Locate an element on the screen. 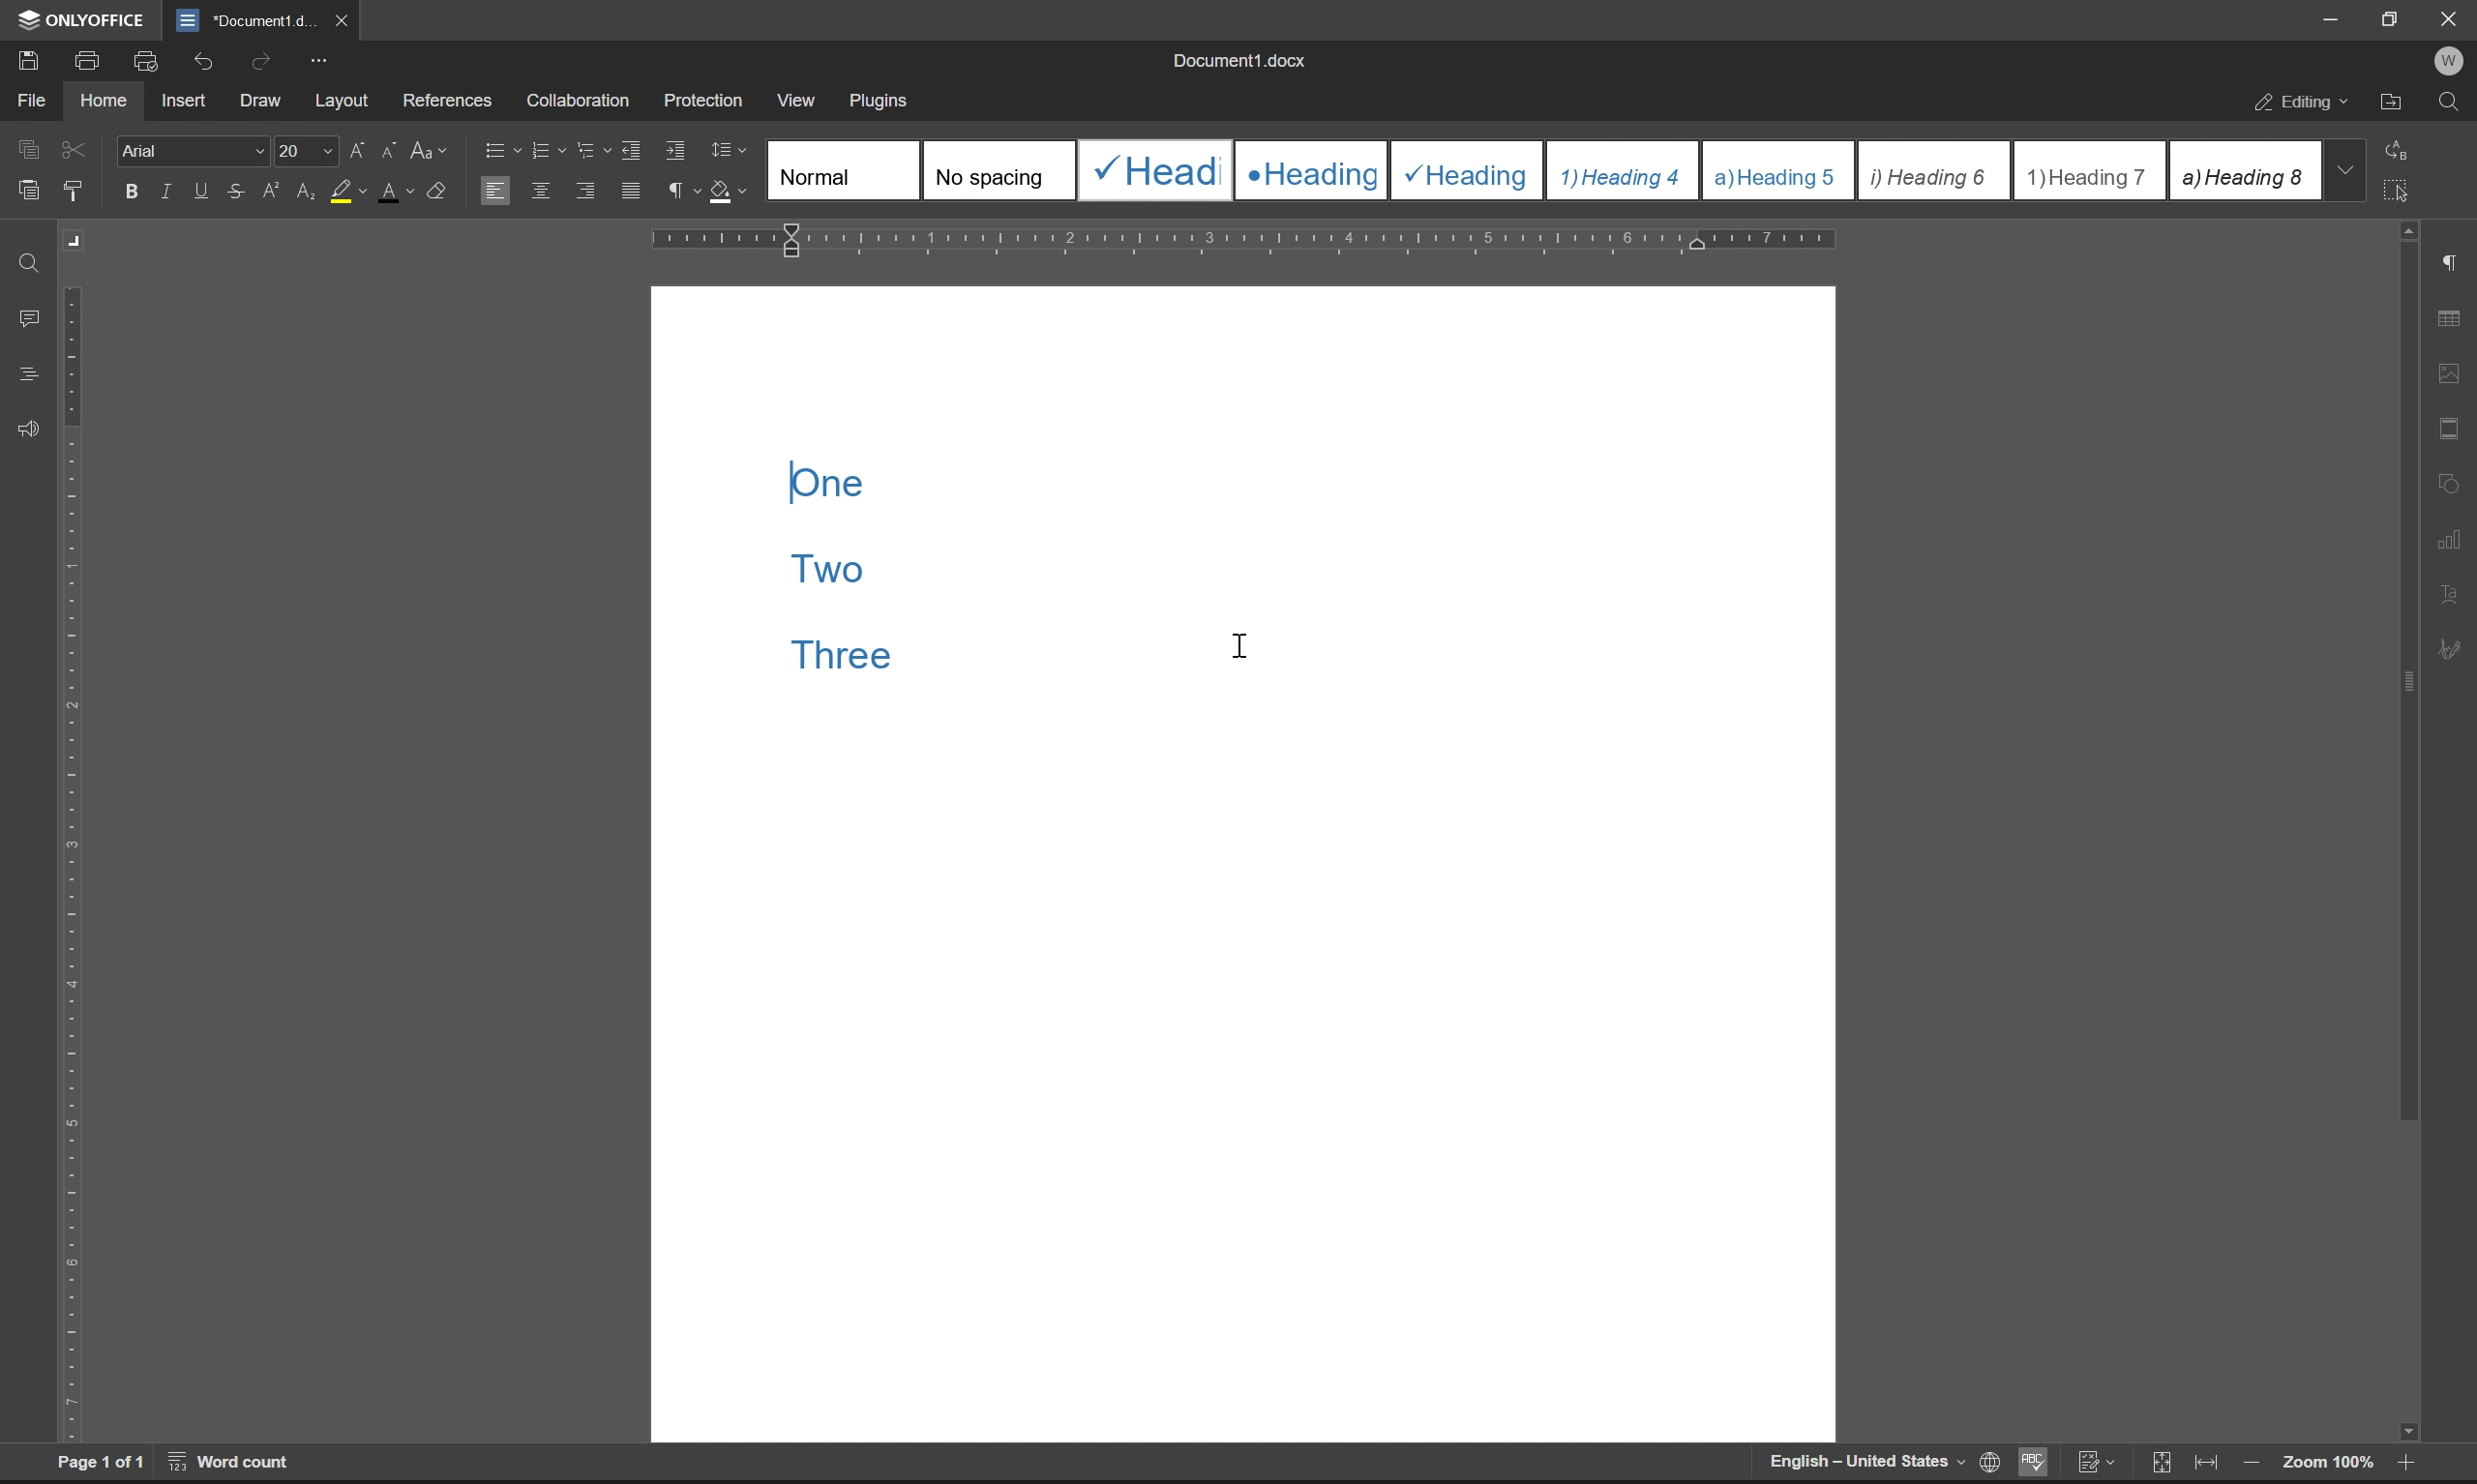 Image resolution: width=2477 pixels, height=1484 pixels. redo is located at coordinates (265, 60).